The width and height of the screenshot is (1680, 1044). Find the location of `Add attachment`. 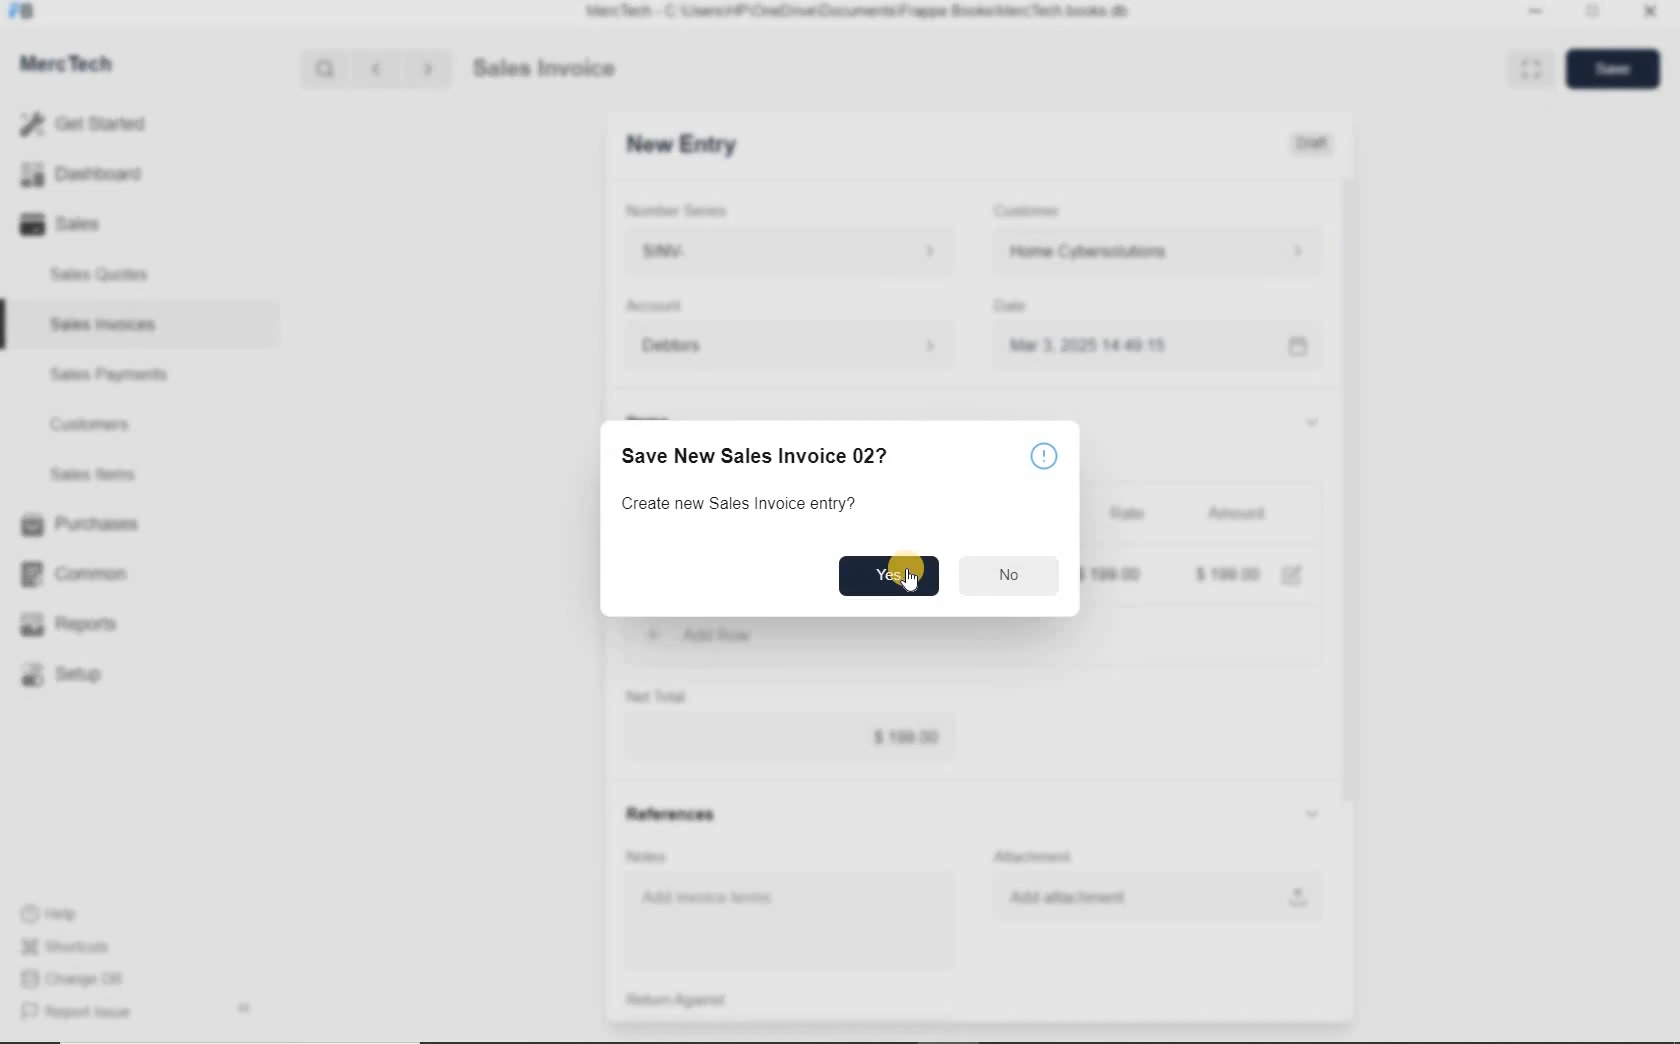

Add attachment is located at coordinates (1157, 896).